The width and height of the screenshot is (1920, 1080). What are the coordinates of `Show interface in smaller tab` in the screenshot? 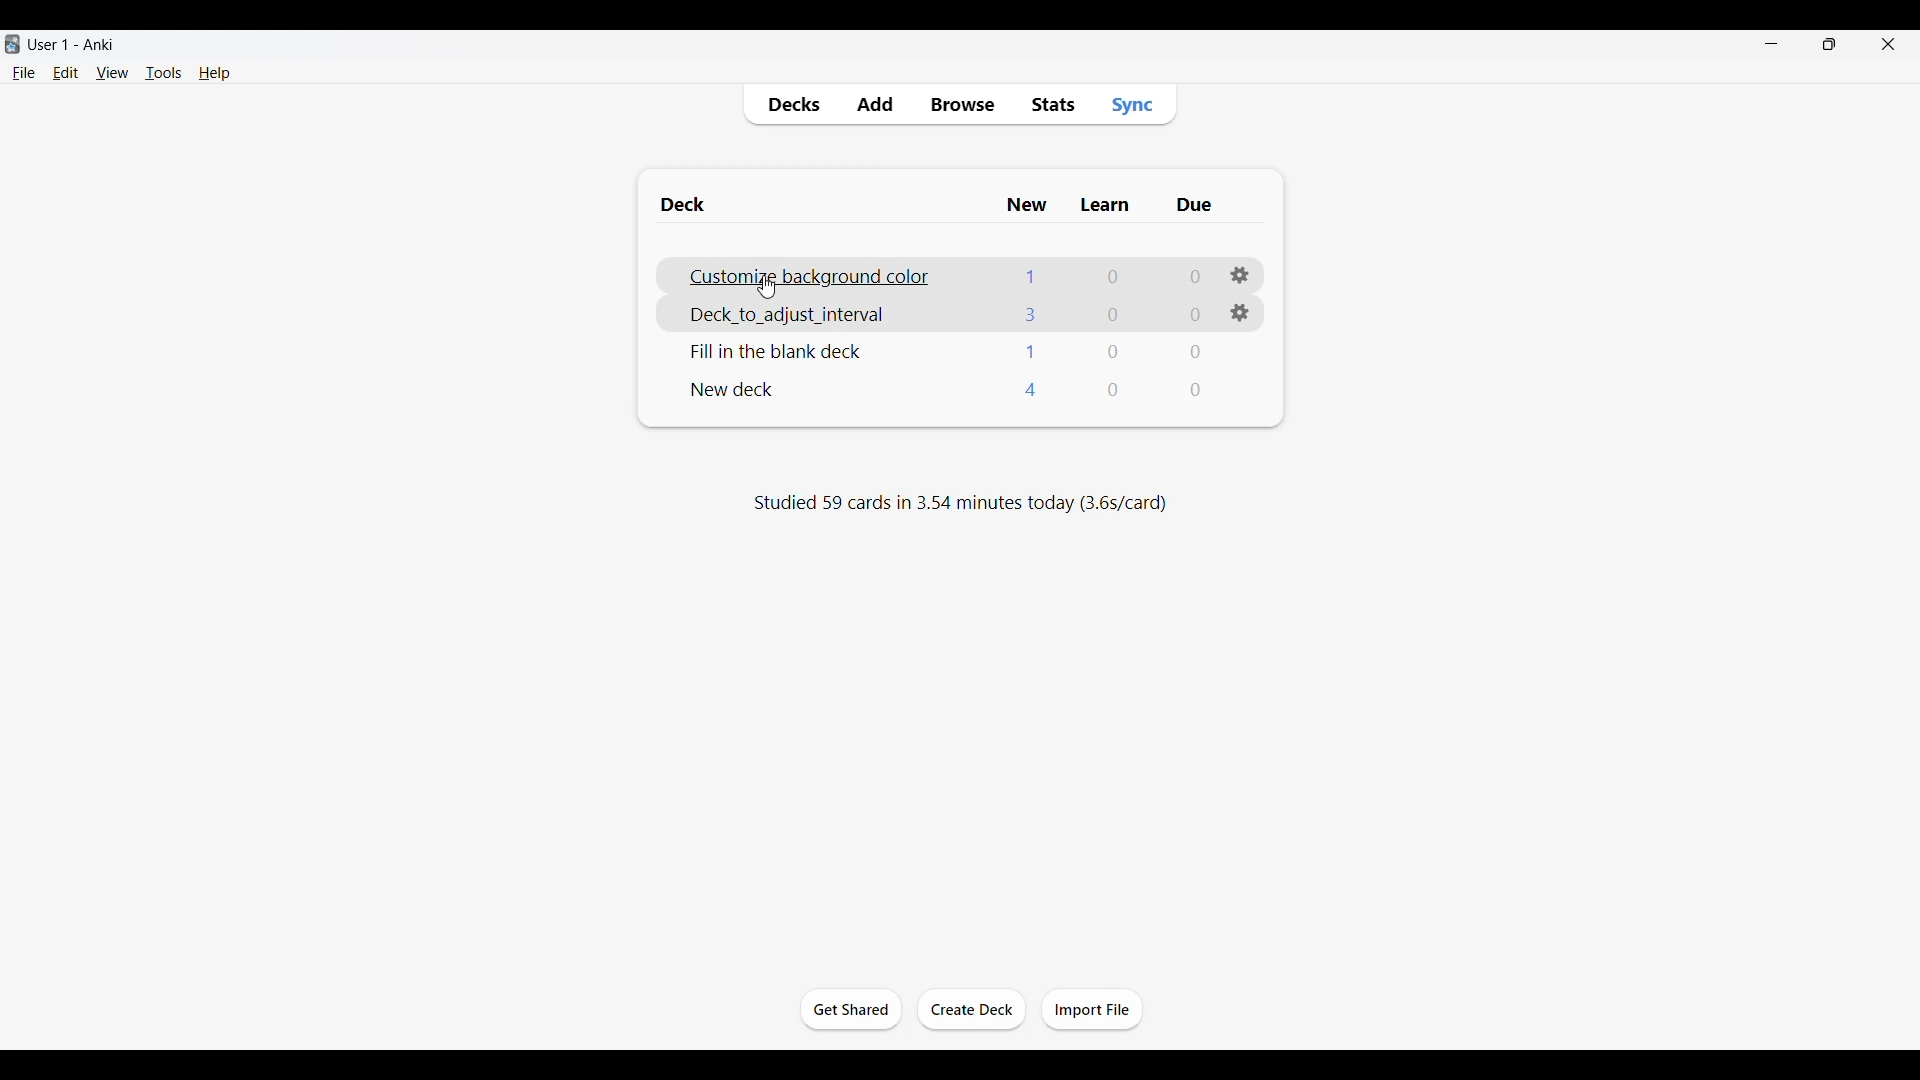 It's located at (1830, 44).